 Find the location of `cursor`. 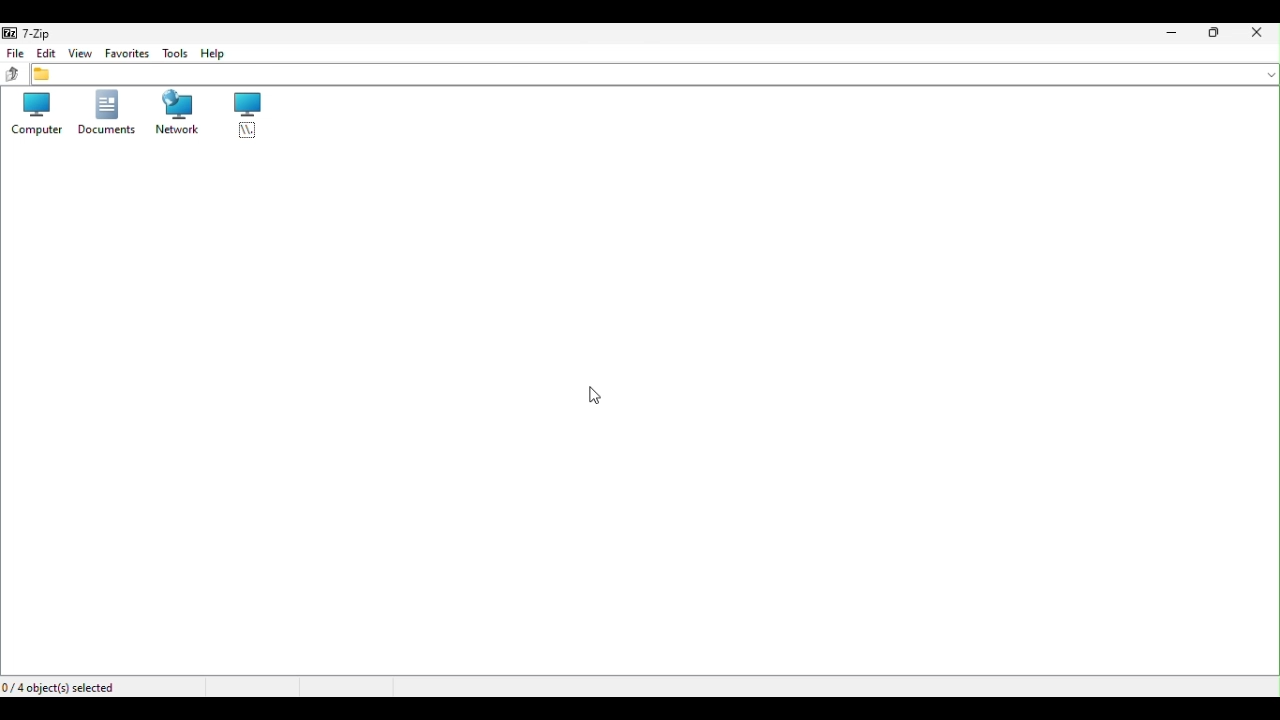

cursor is located at coordinates (596, 397).